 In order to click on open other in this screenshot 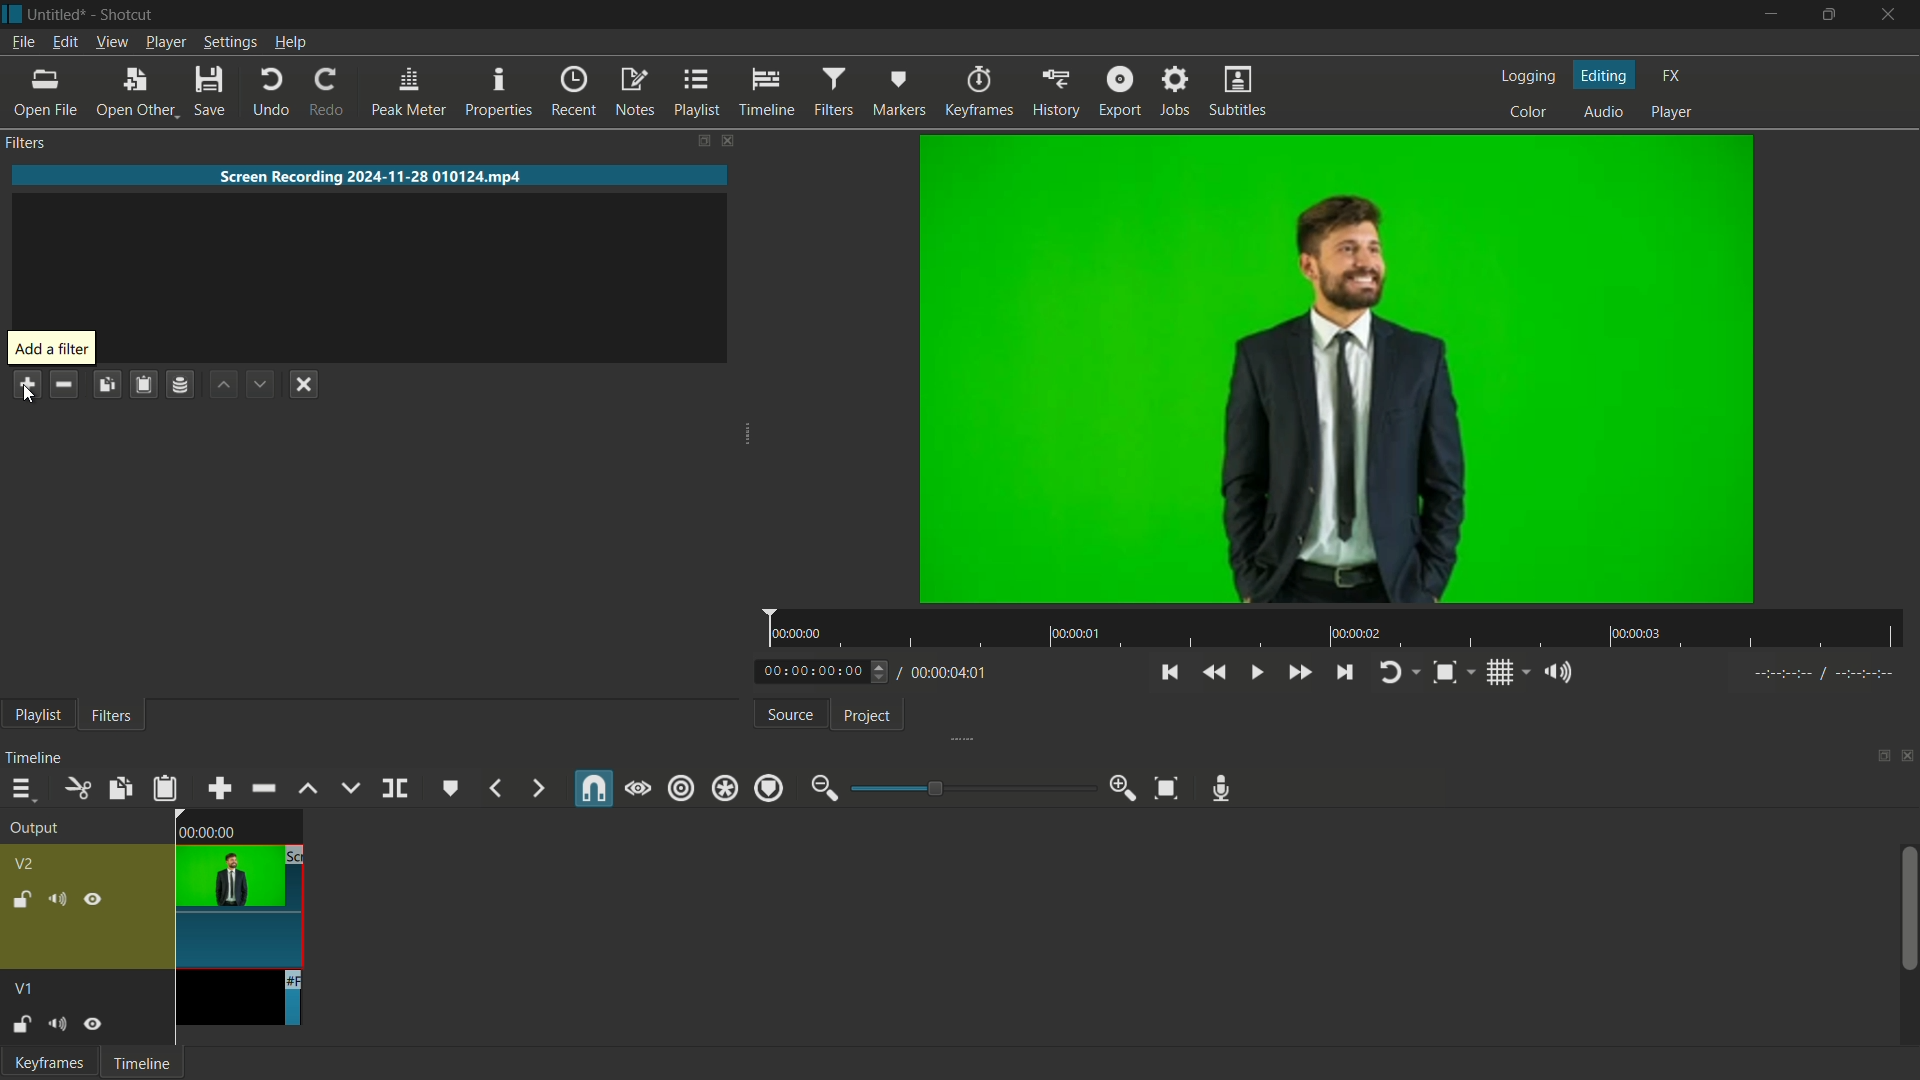, I will do `click(134, 92)`.